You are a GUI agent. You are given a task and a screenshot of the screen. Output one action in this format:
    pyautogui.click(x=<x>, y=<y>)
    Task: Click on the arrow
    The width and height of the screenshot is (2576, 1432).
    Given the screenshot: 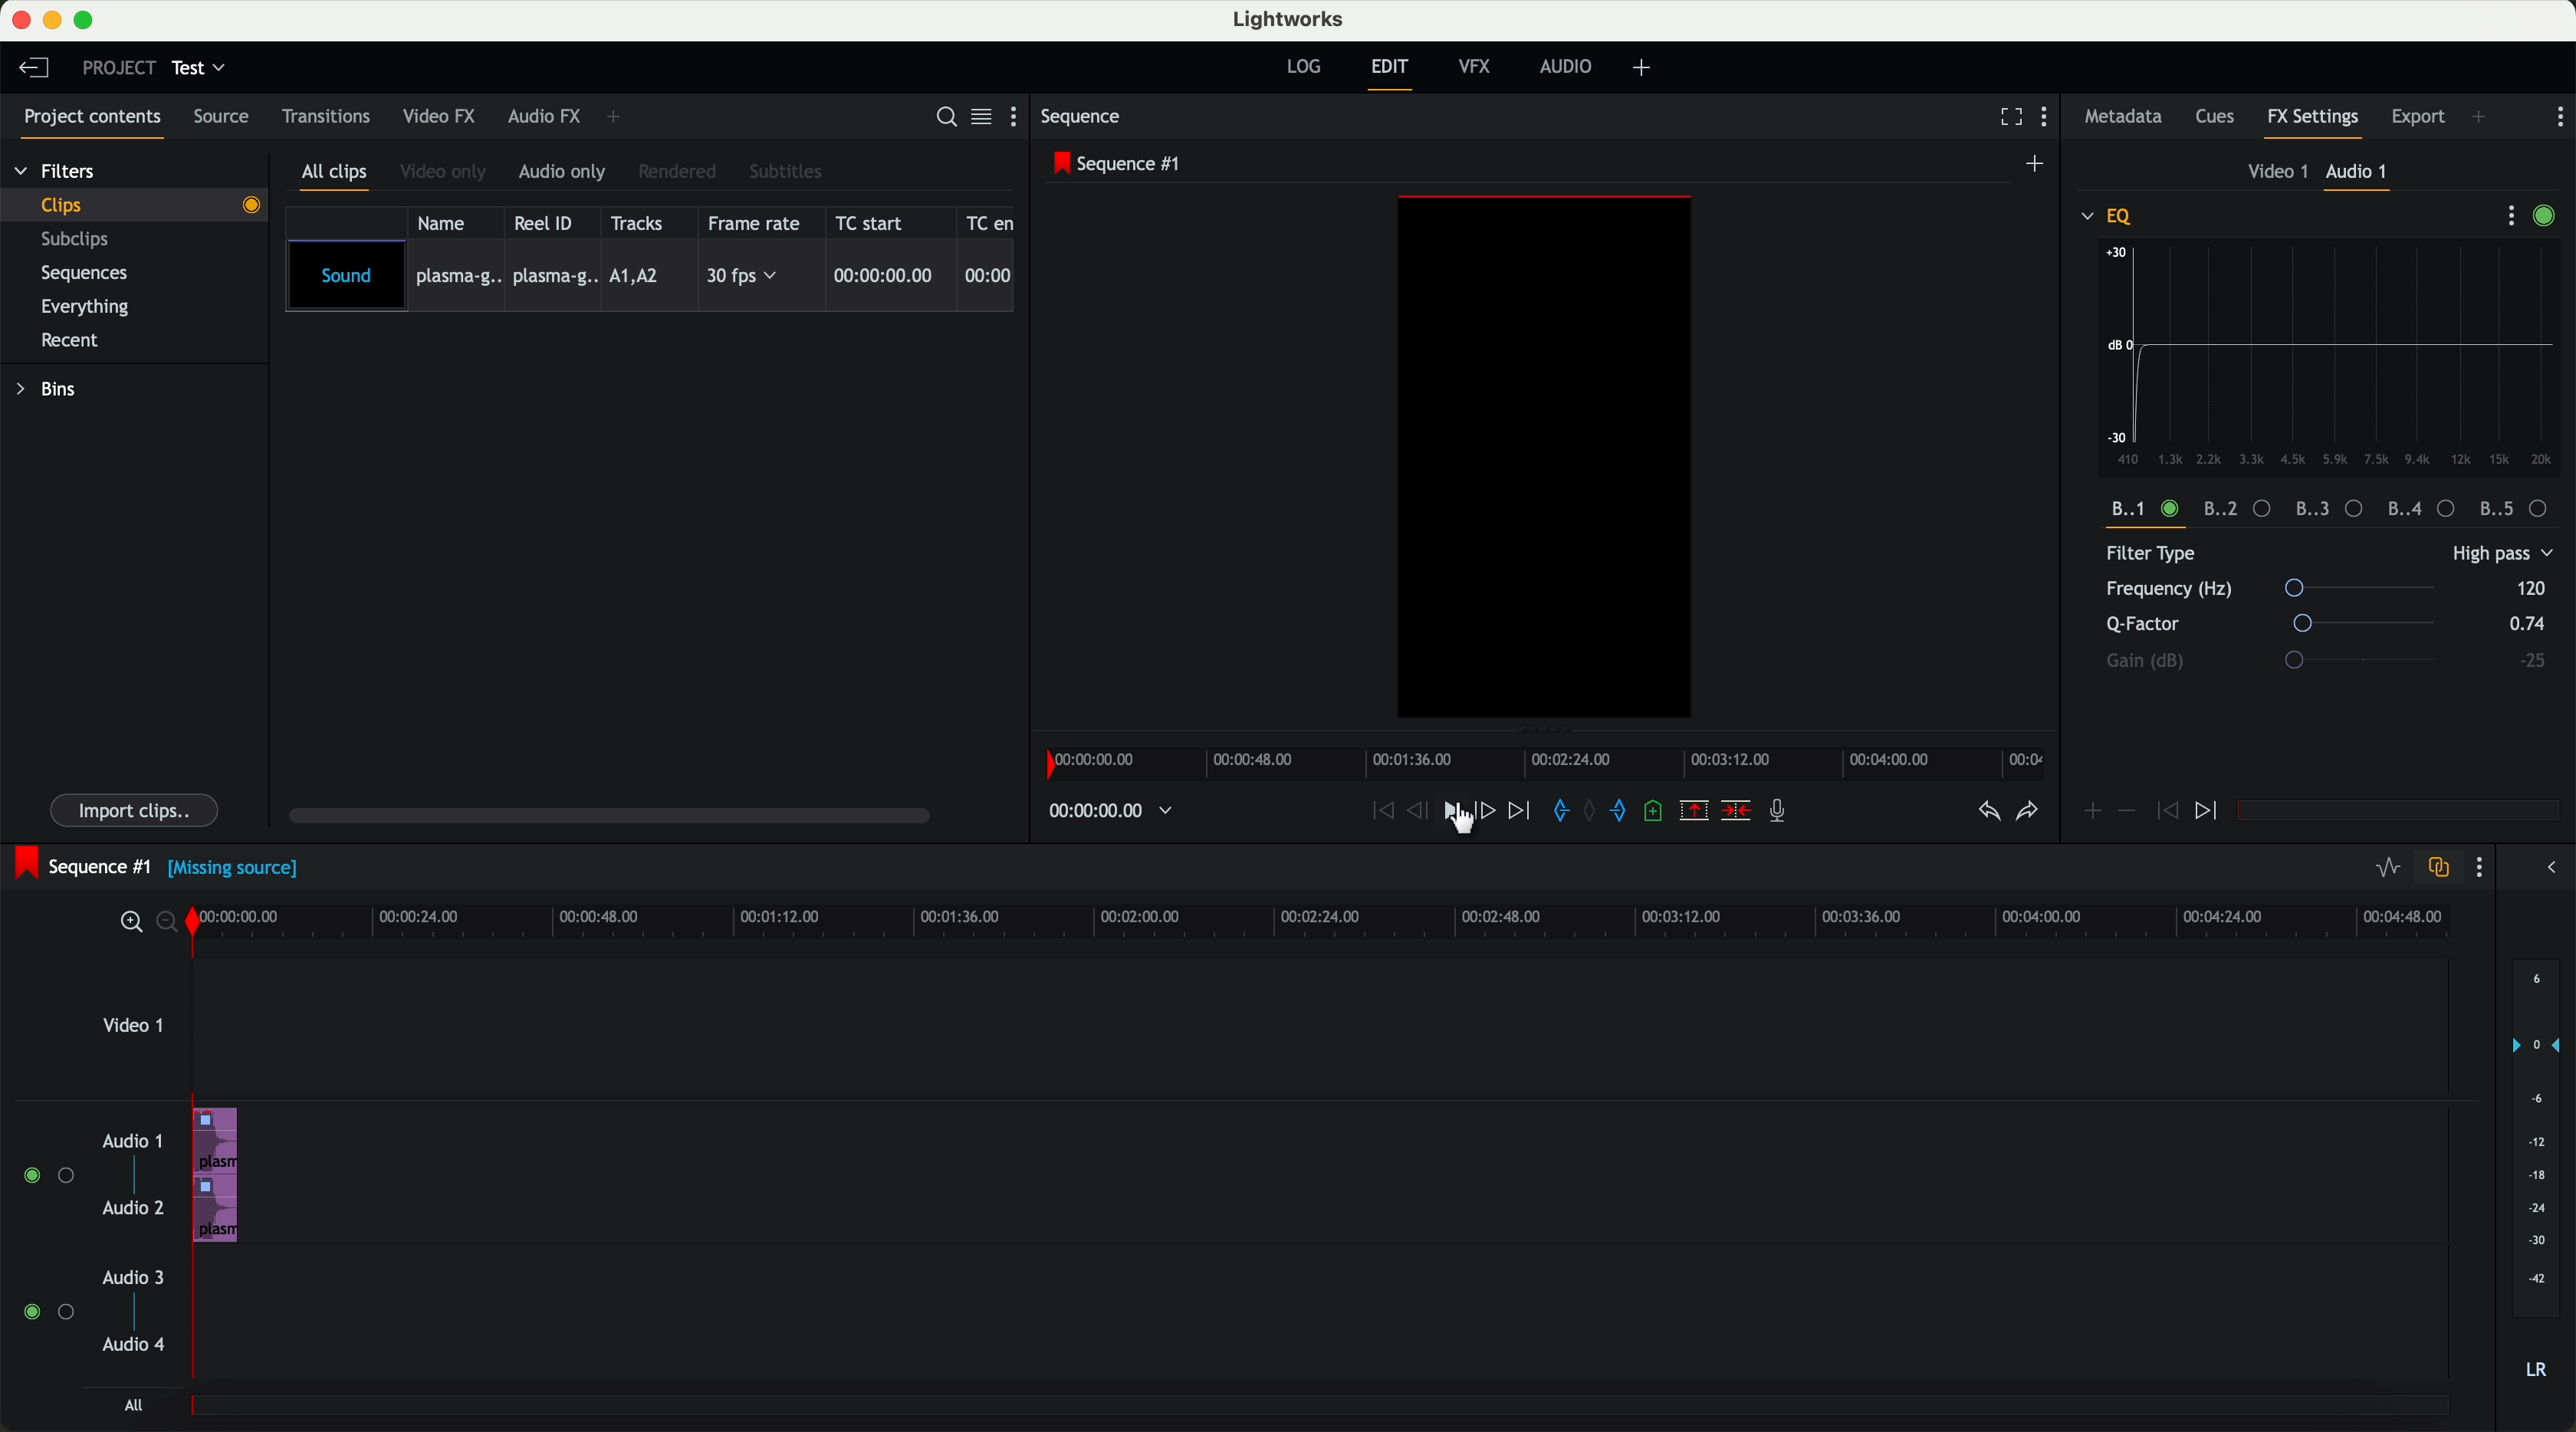 What is the action you would take?
    pyautogui.click(x=2545, y=869)
    